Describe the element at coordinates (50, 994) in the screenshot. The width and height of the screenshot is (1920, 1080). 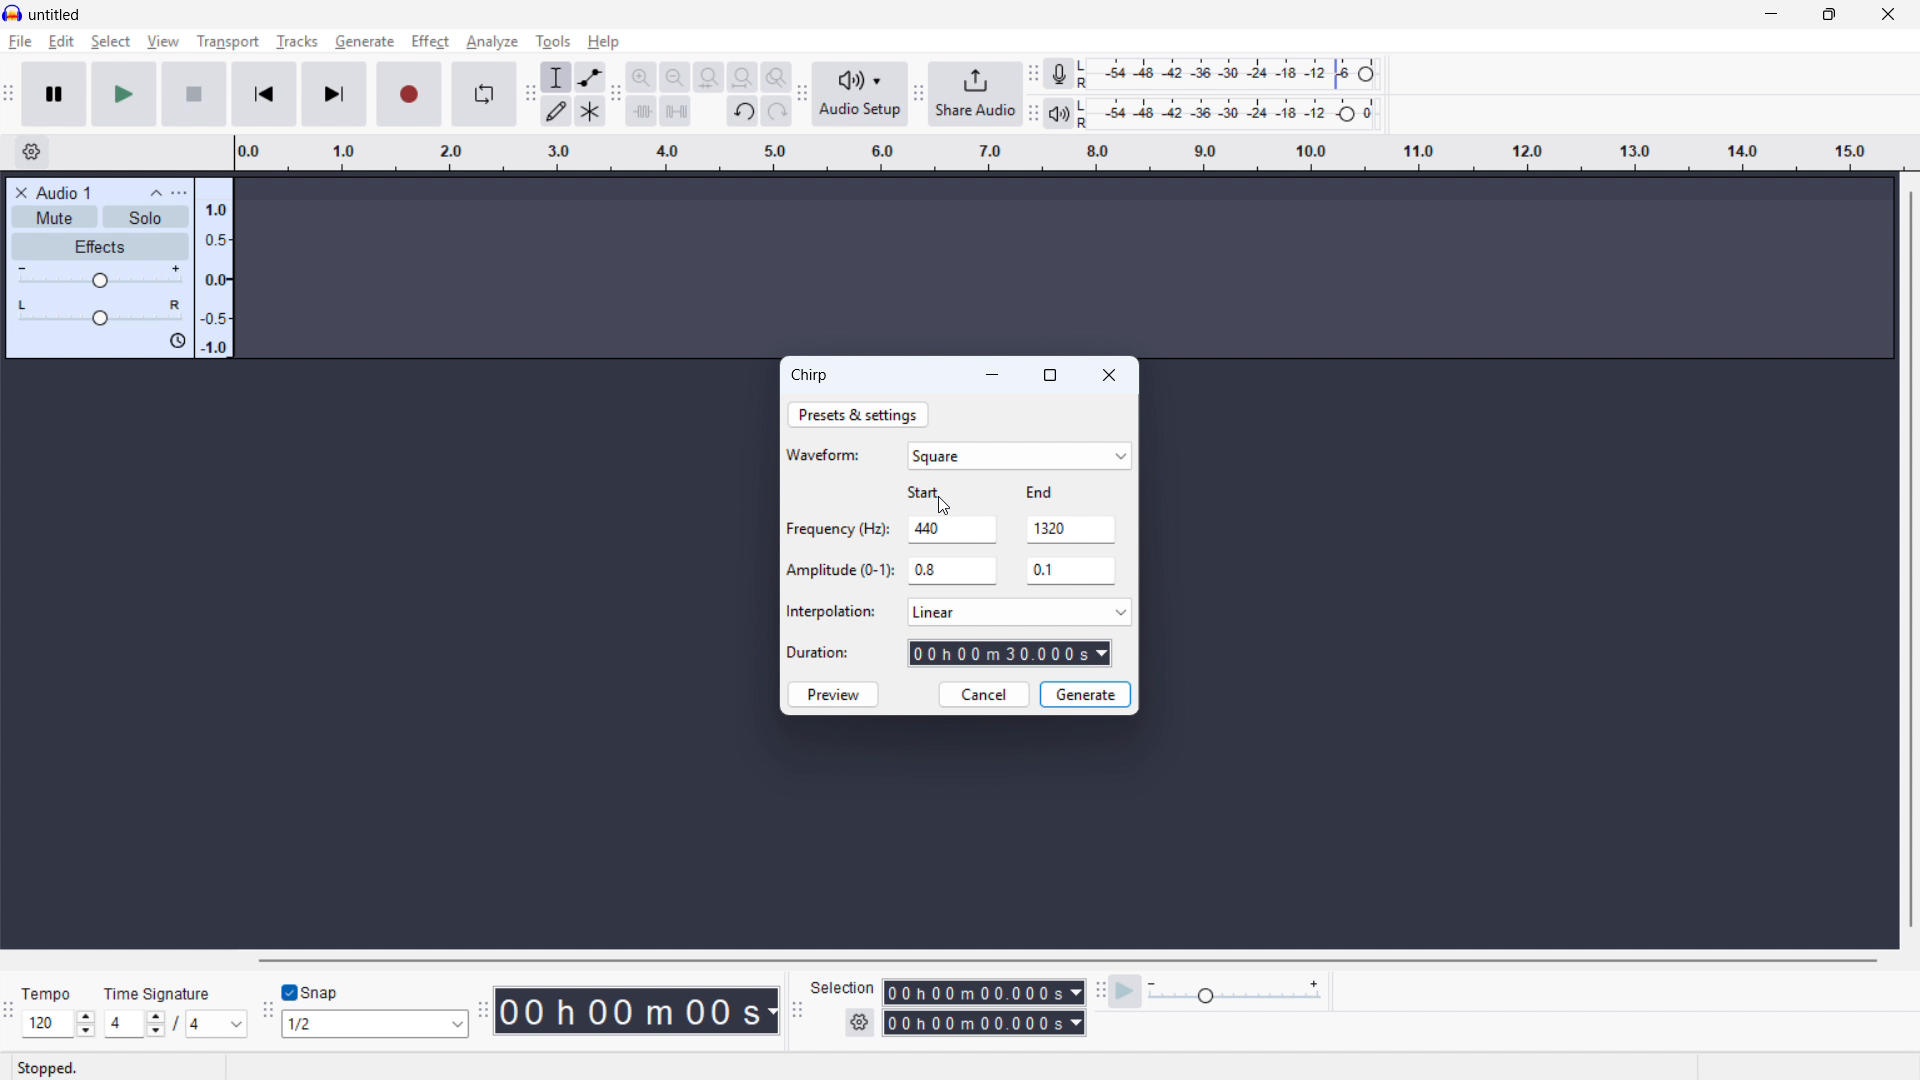
I see `tempo` at that location.